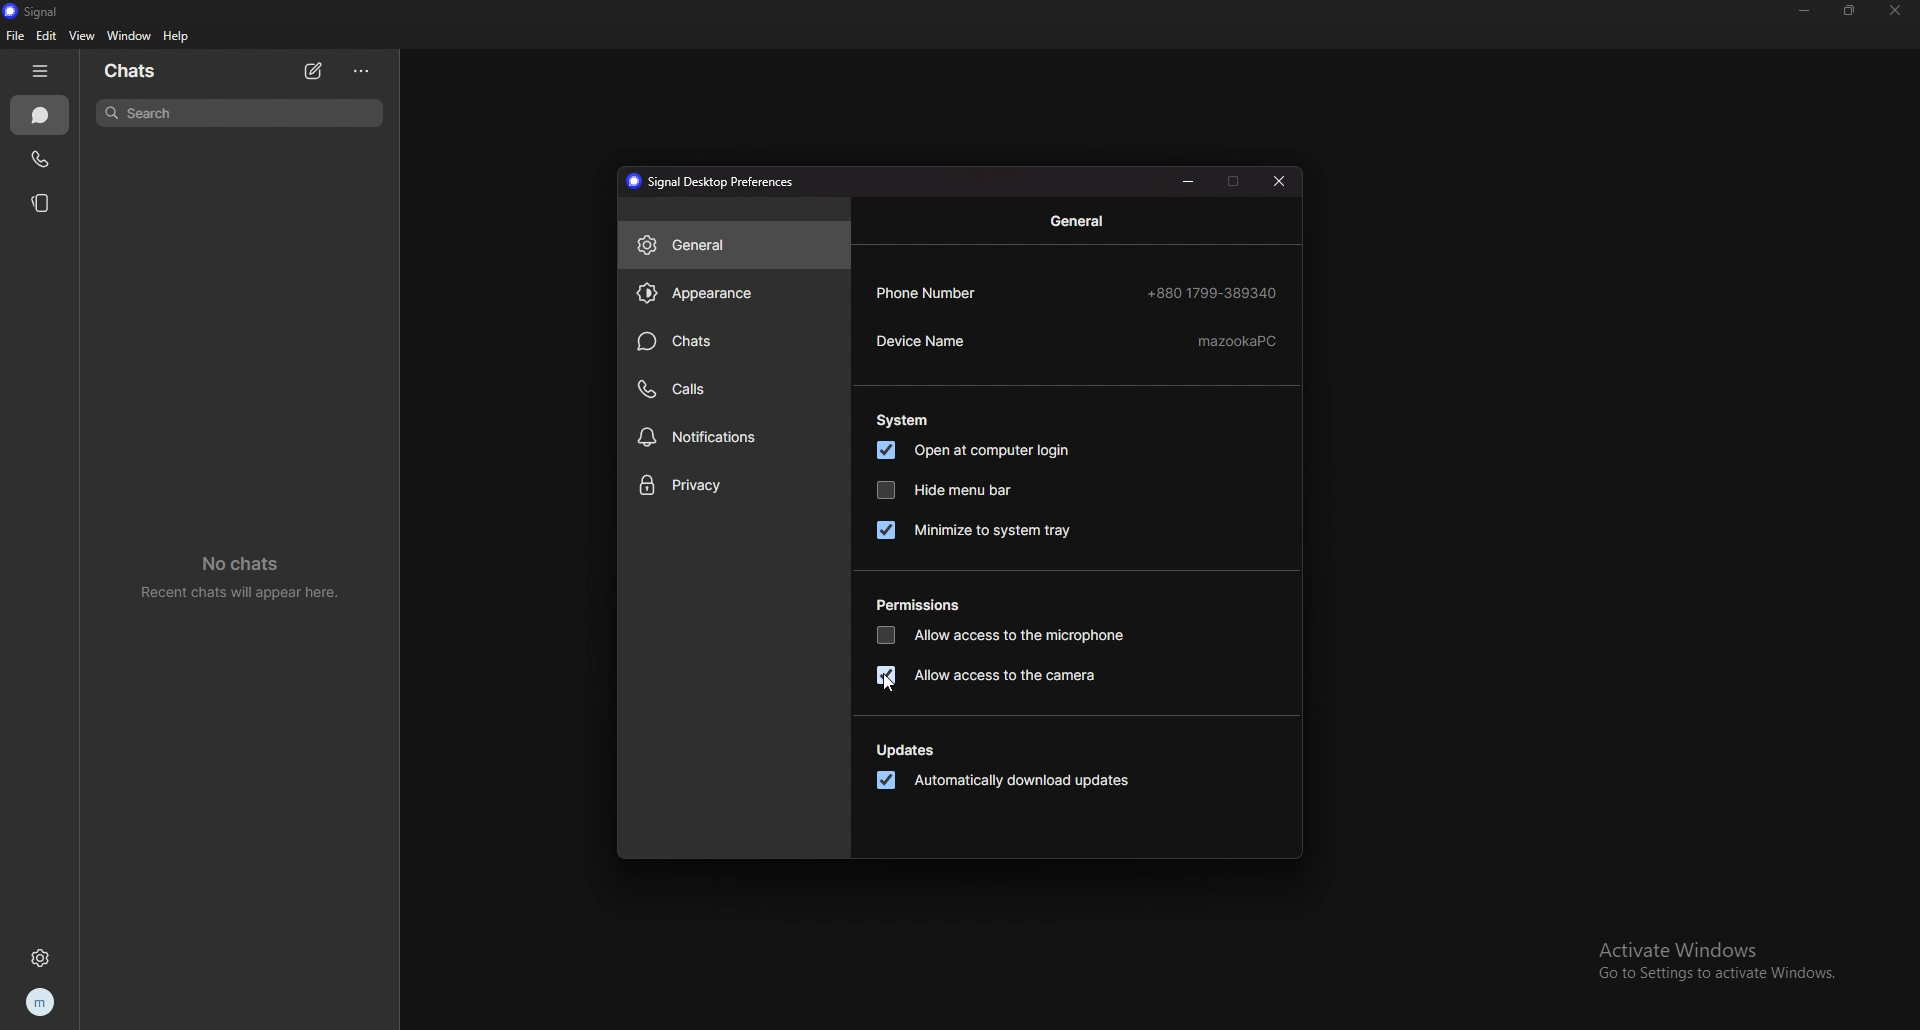  I want to click on hide tab, so click(40, 71).